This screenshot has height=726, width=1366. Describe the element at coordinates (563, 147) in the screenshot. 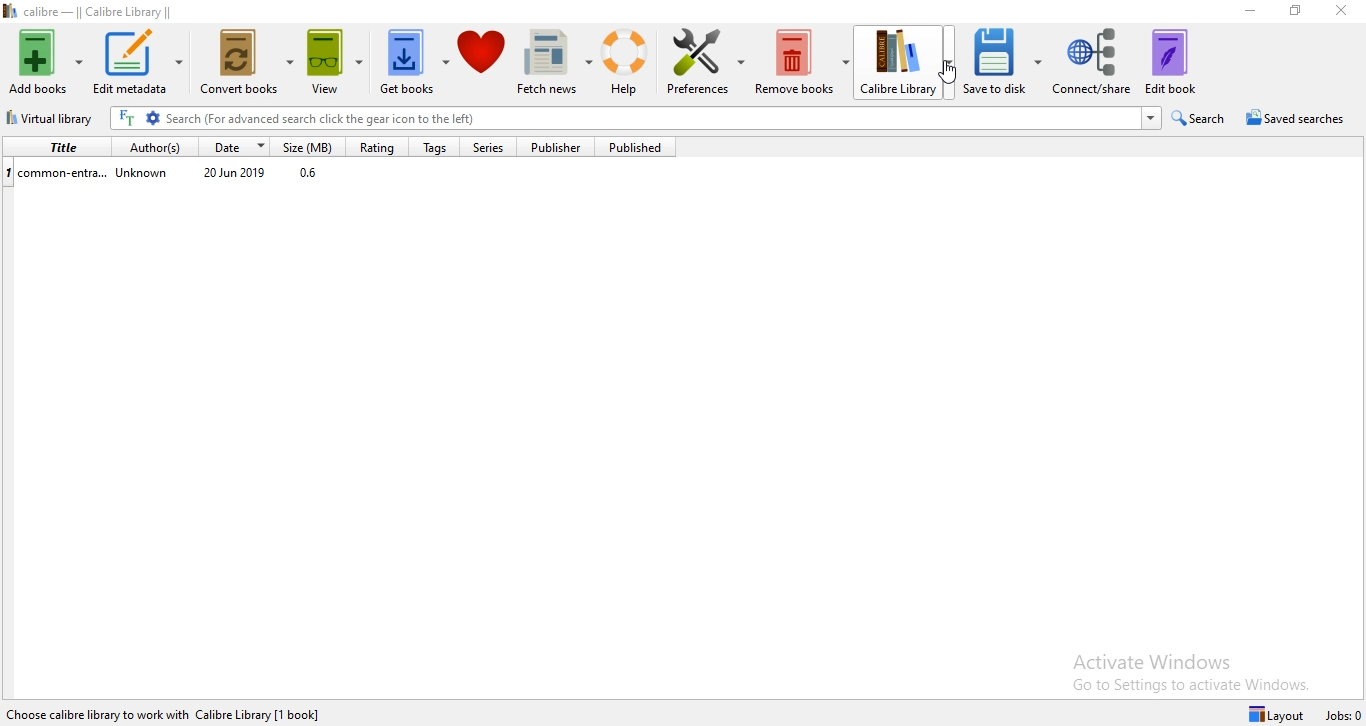

I see `Publisher` at that location.